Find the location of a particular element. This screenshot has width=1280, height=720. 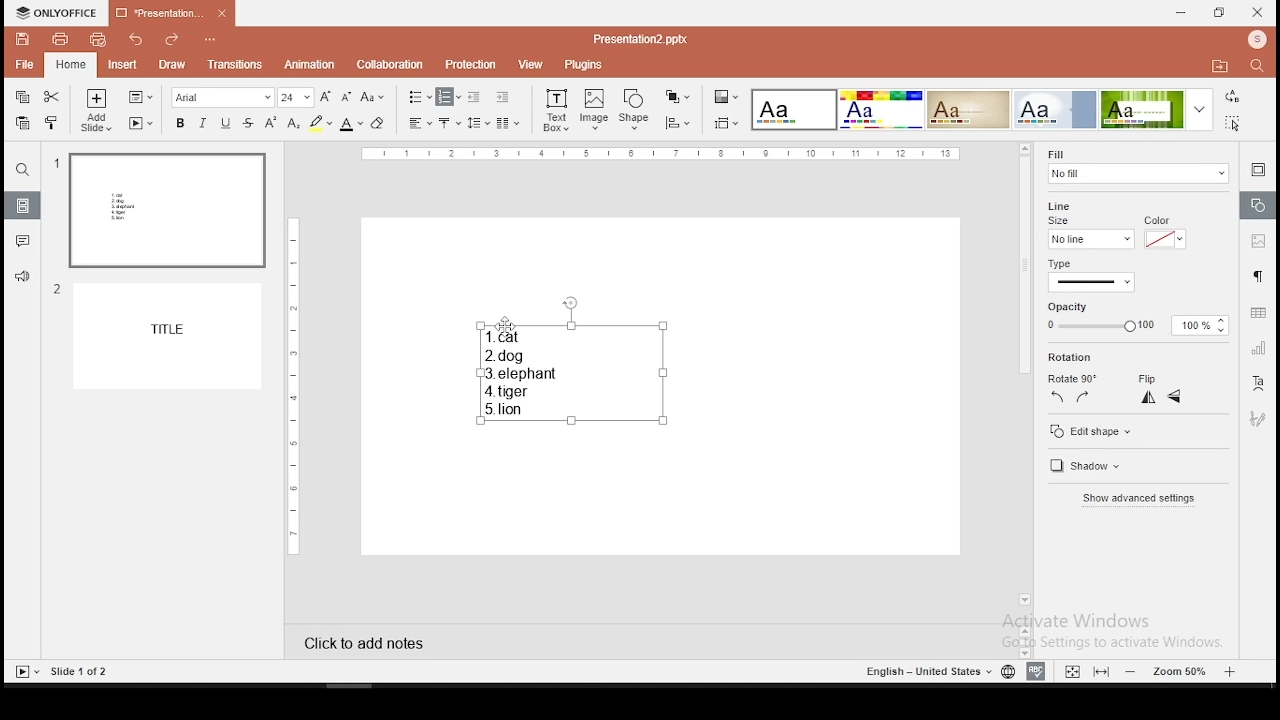

undo is located at coordinates (137, 40).